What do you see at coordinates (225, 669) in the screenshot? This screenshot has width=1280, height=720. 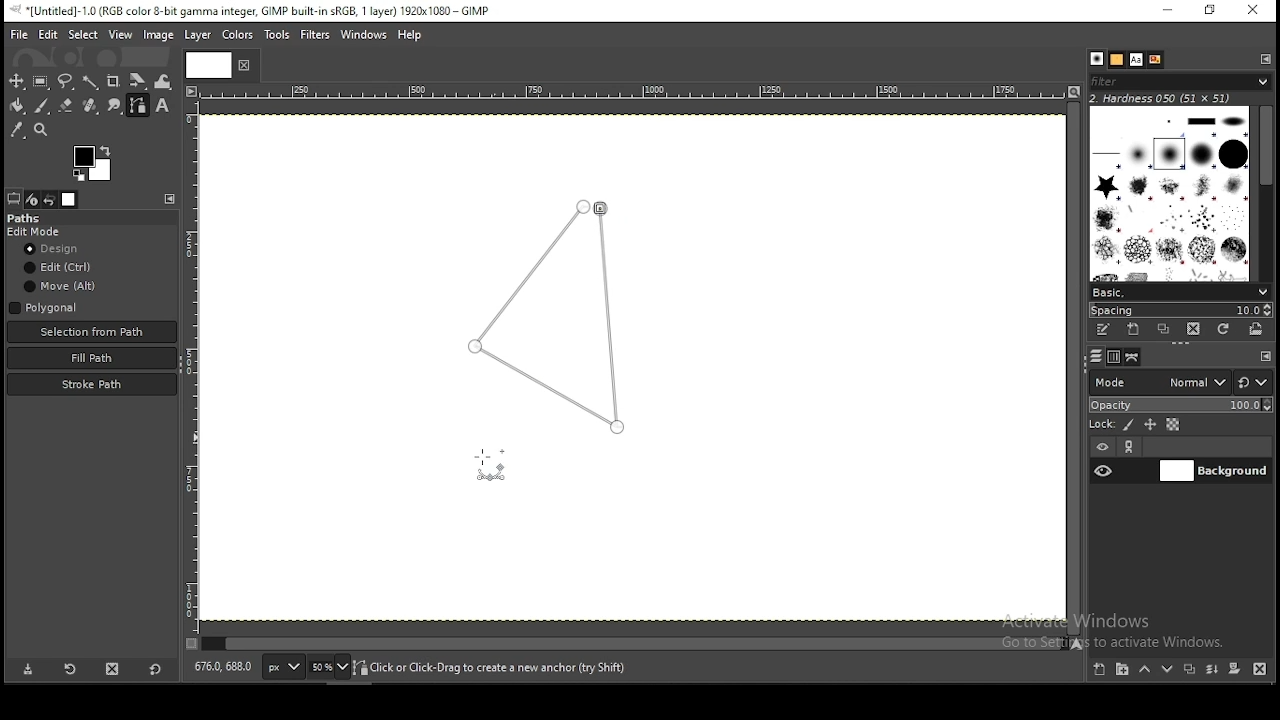 I see `872.0, 196.0` at bounding box center [225, 669].